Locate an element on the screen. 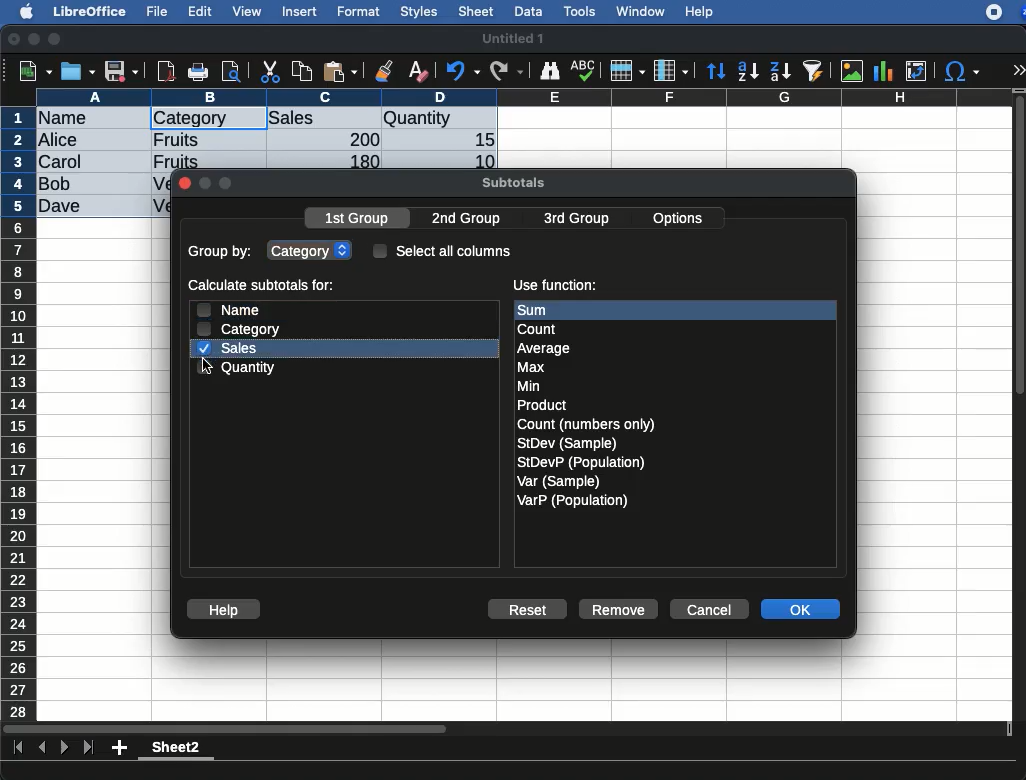 The image size is (1026, 780). insert is located at coordinates (300, 11).